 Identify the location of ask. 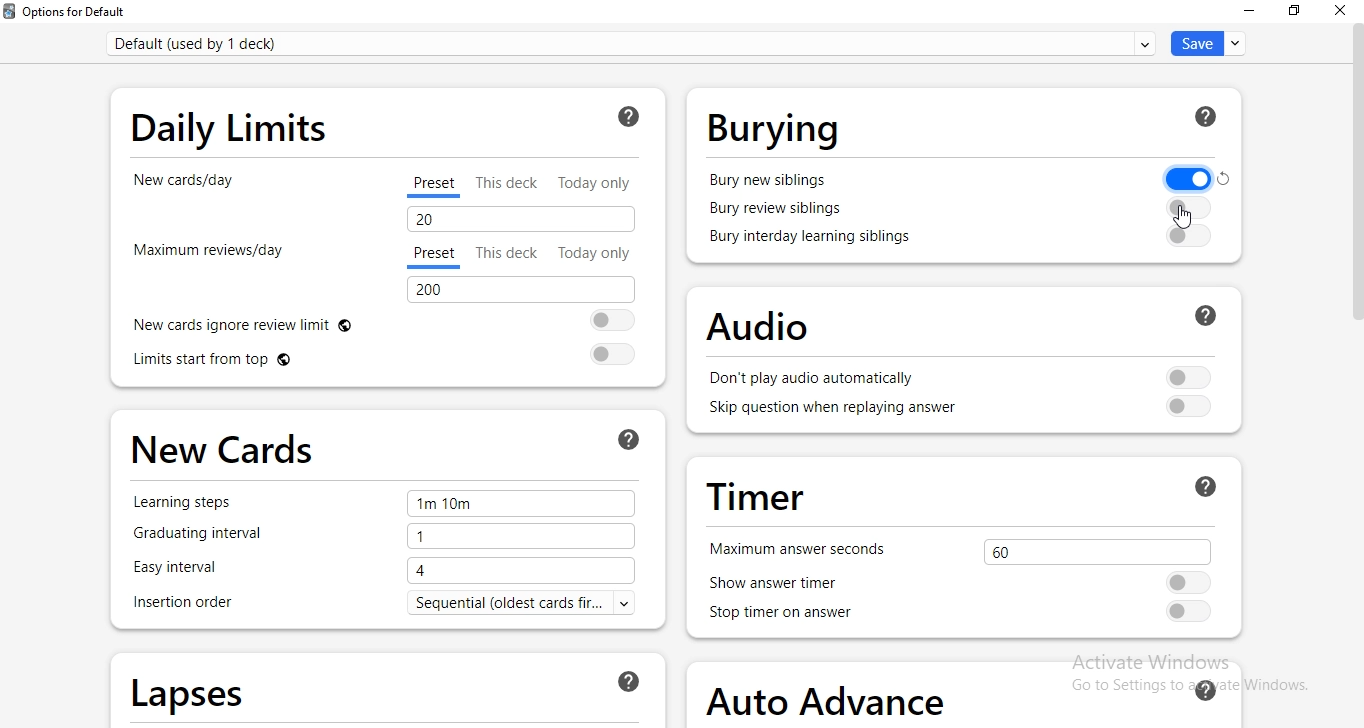
(631, 437).